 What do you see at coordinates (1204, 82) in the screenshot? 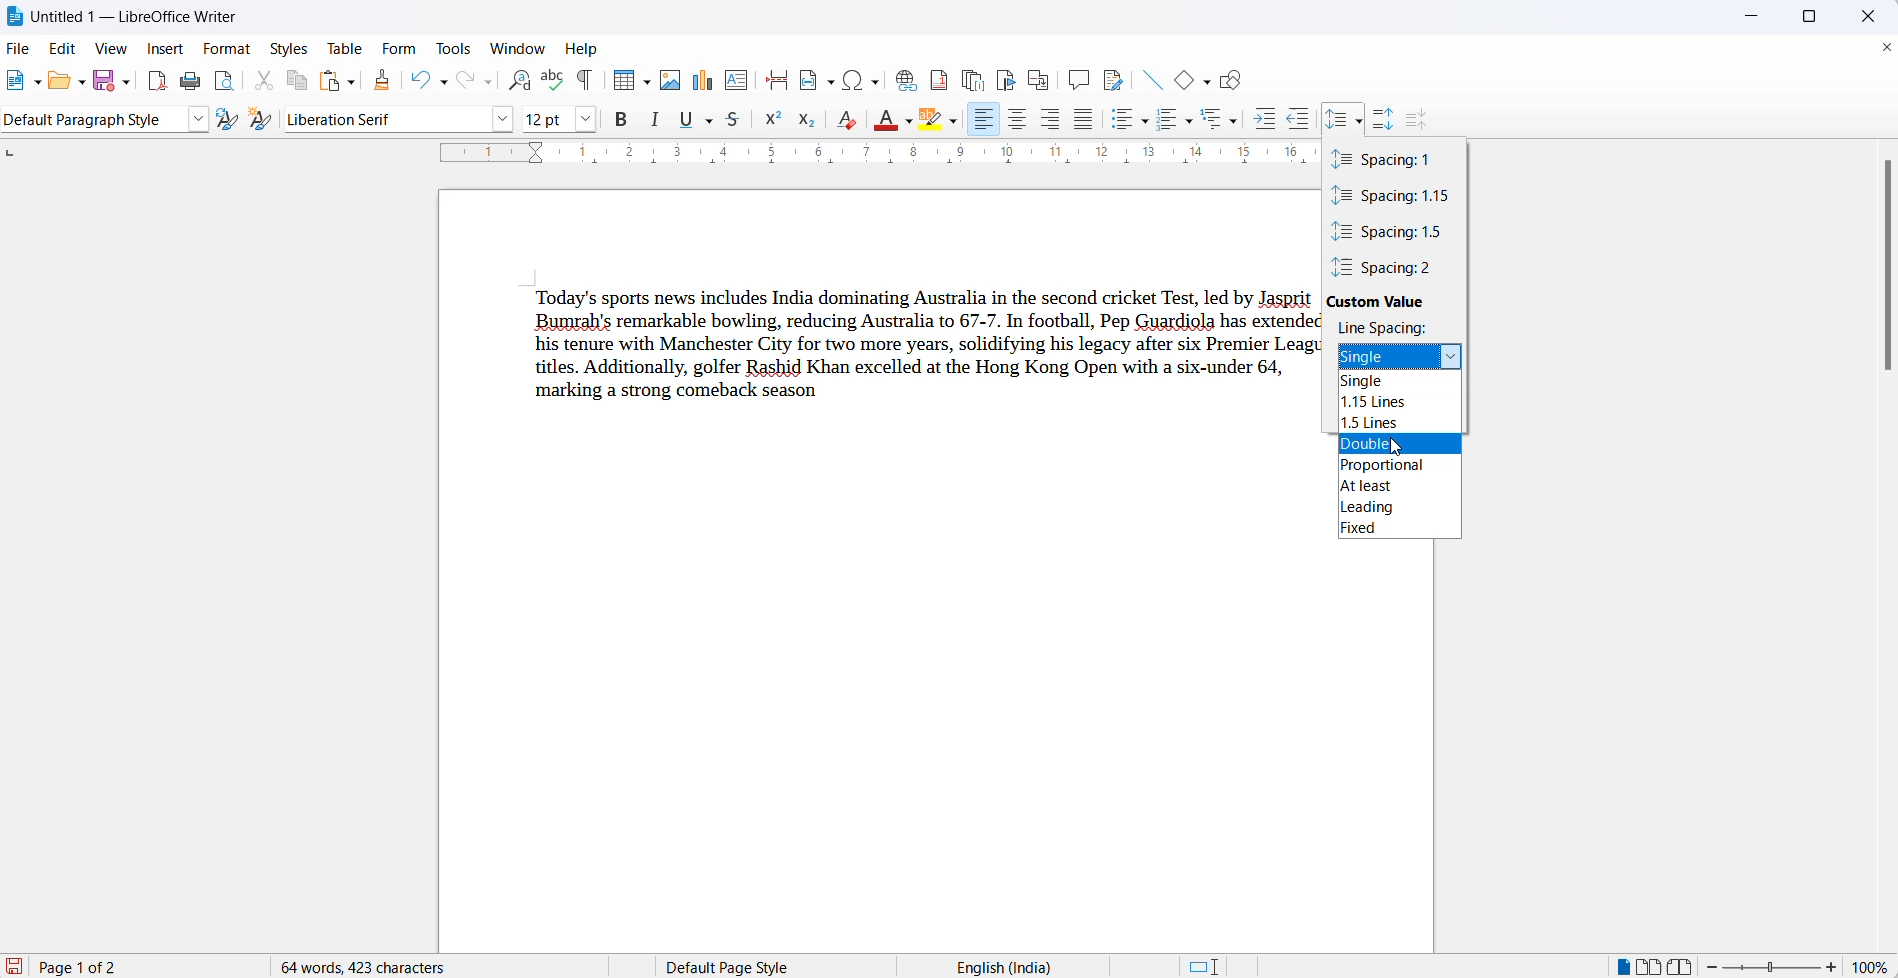
I see `basic shapes options` at bounding box center [1204, 82].